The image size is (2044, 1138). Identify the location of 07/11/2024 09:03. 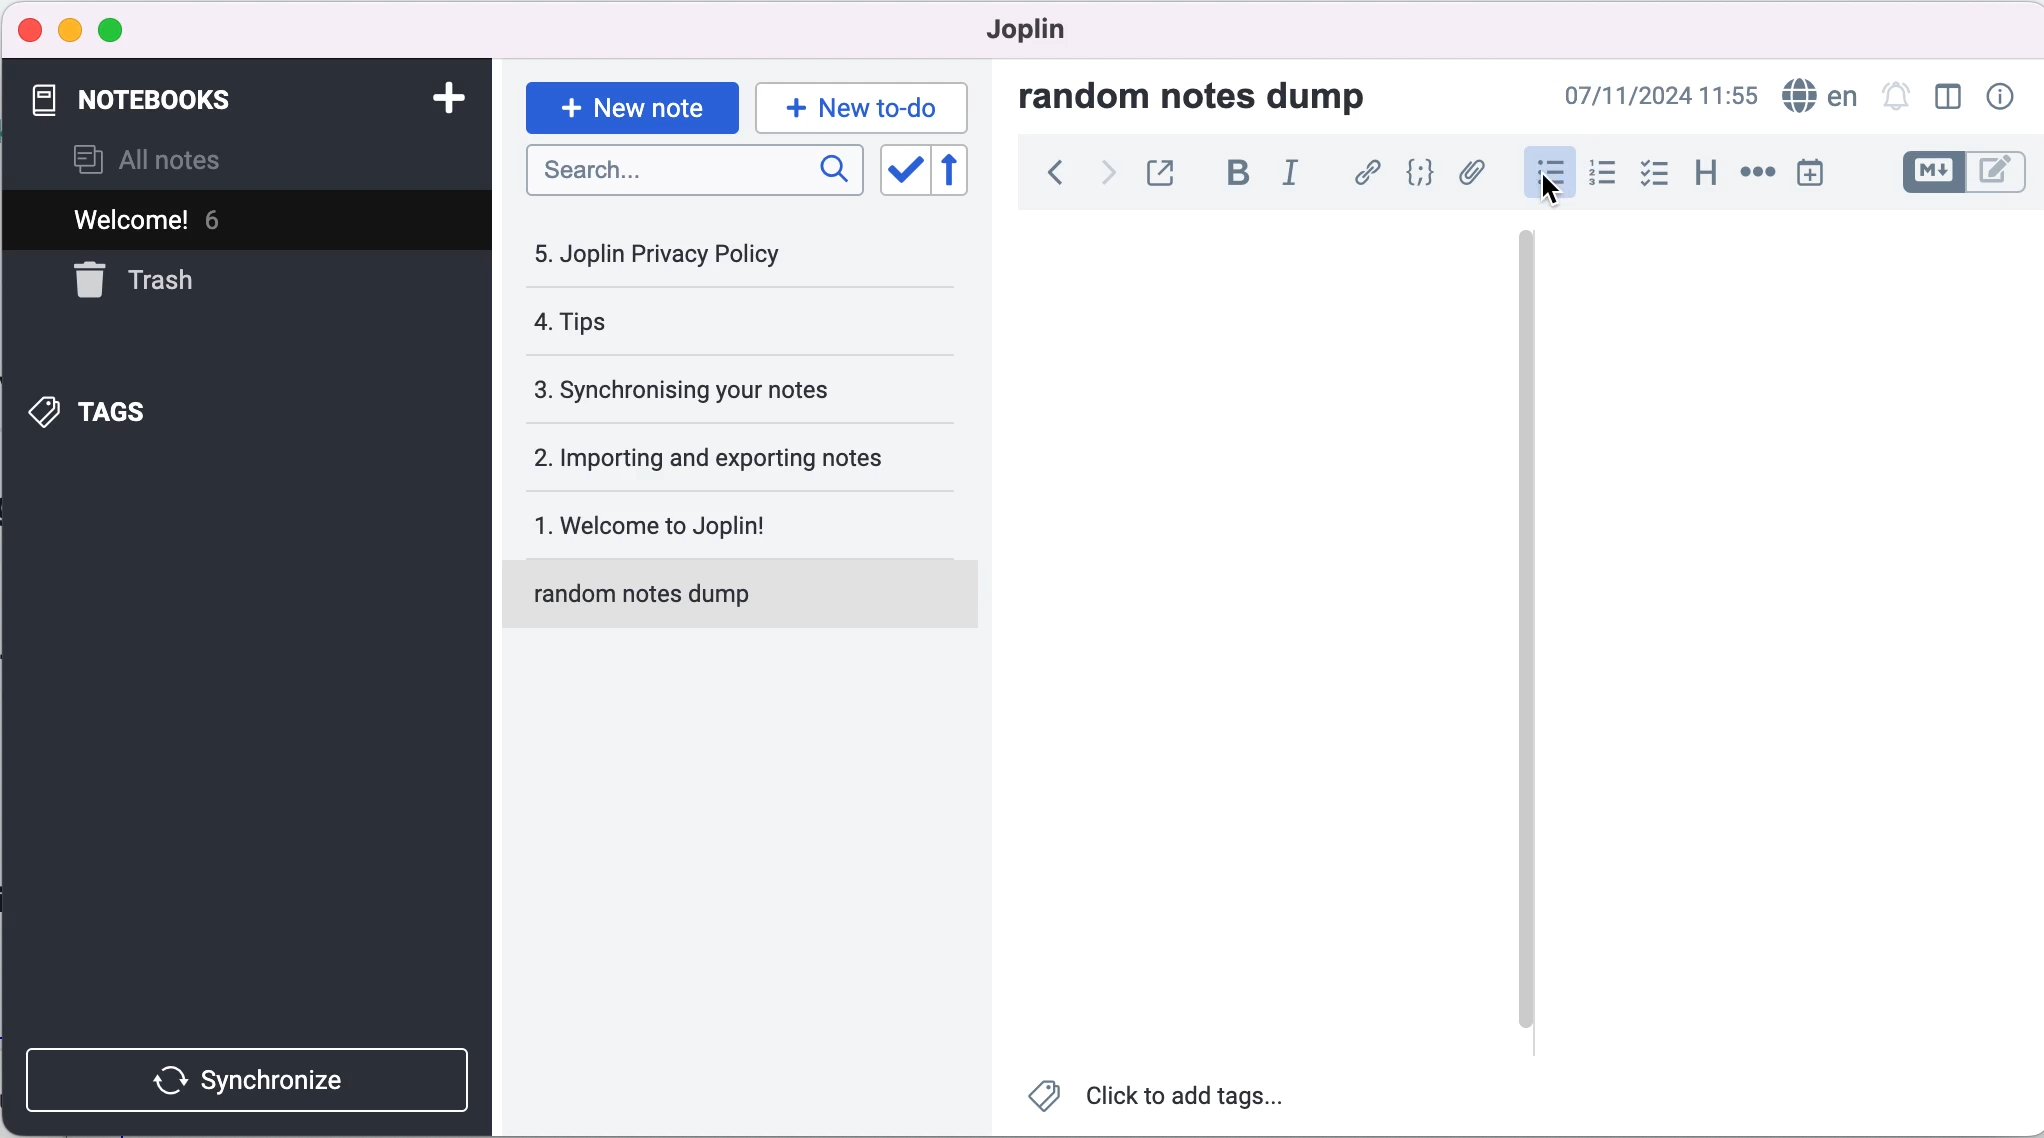
(1661, 96).